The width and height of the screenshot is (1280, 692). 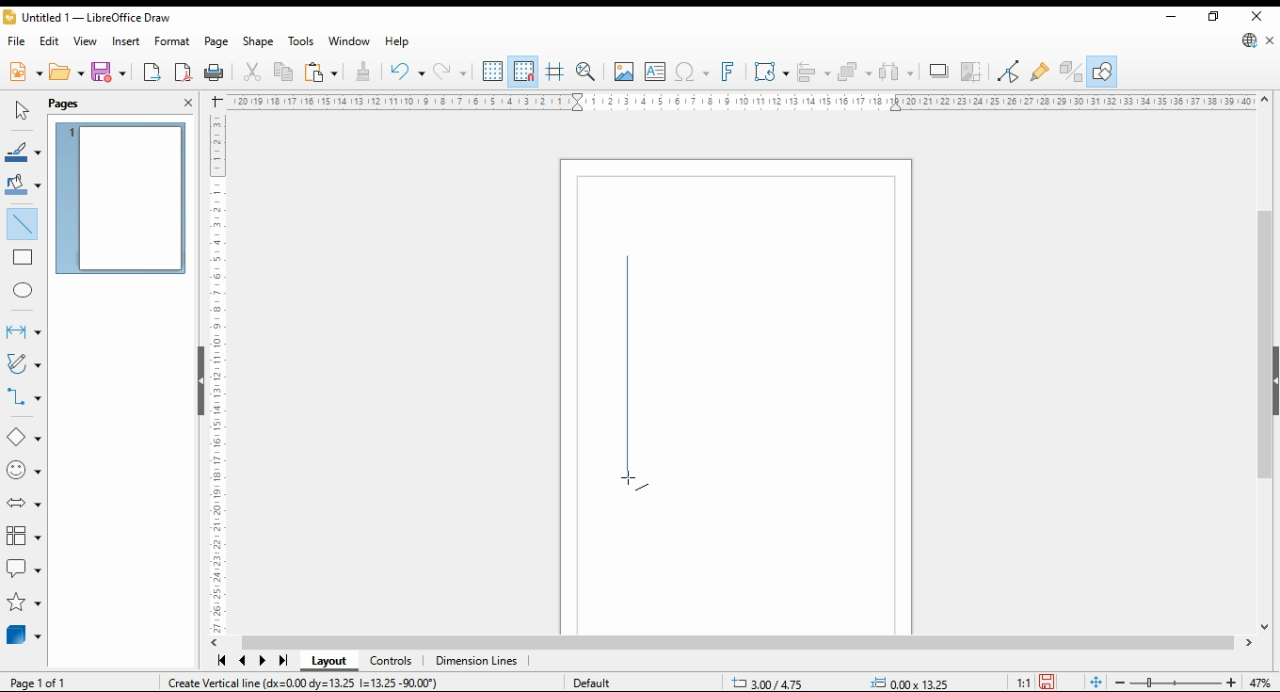 I want to click on select, so click(x=22, y=110).